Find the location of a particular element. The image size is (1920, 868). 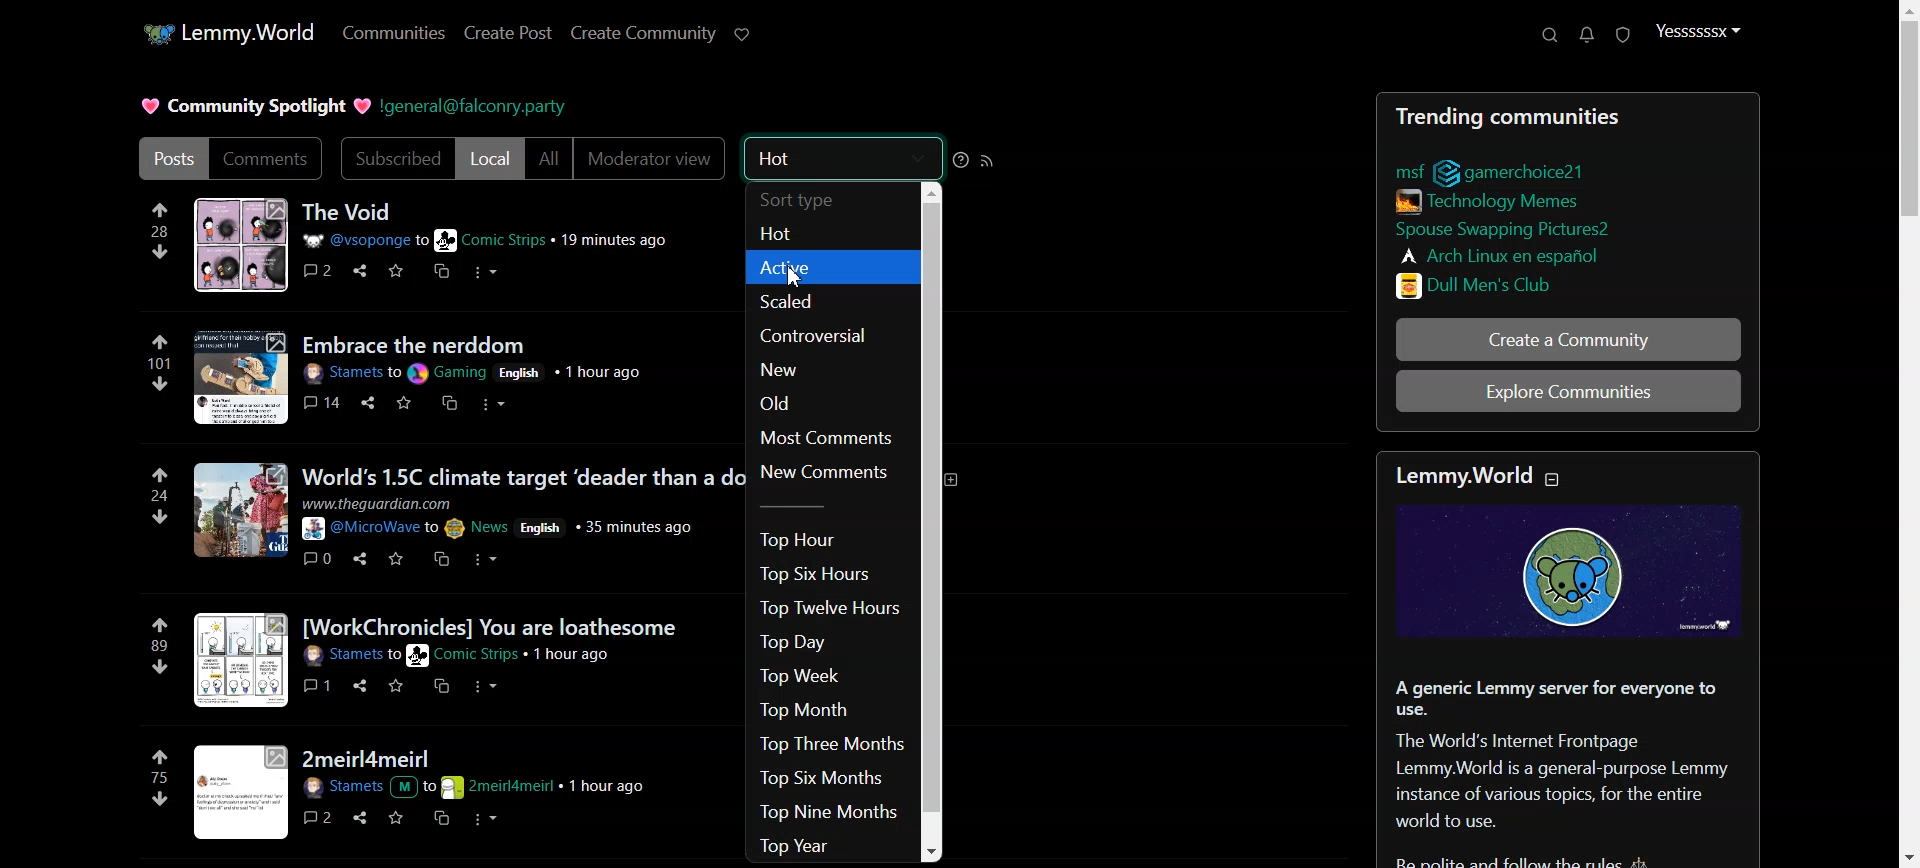

Posts is located at coordinates (1566, 117).